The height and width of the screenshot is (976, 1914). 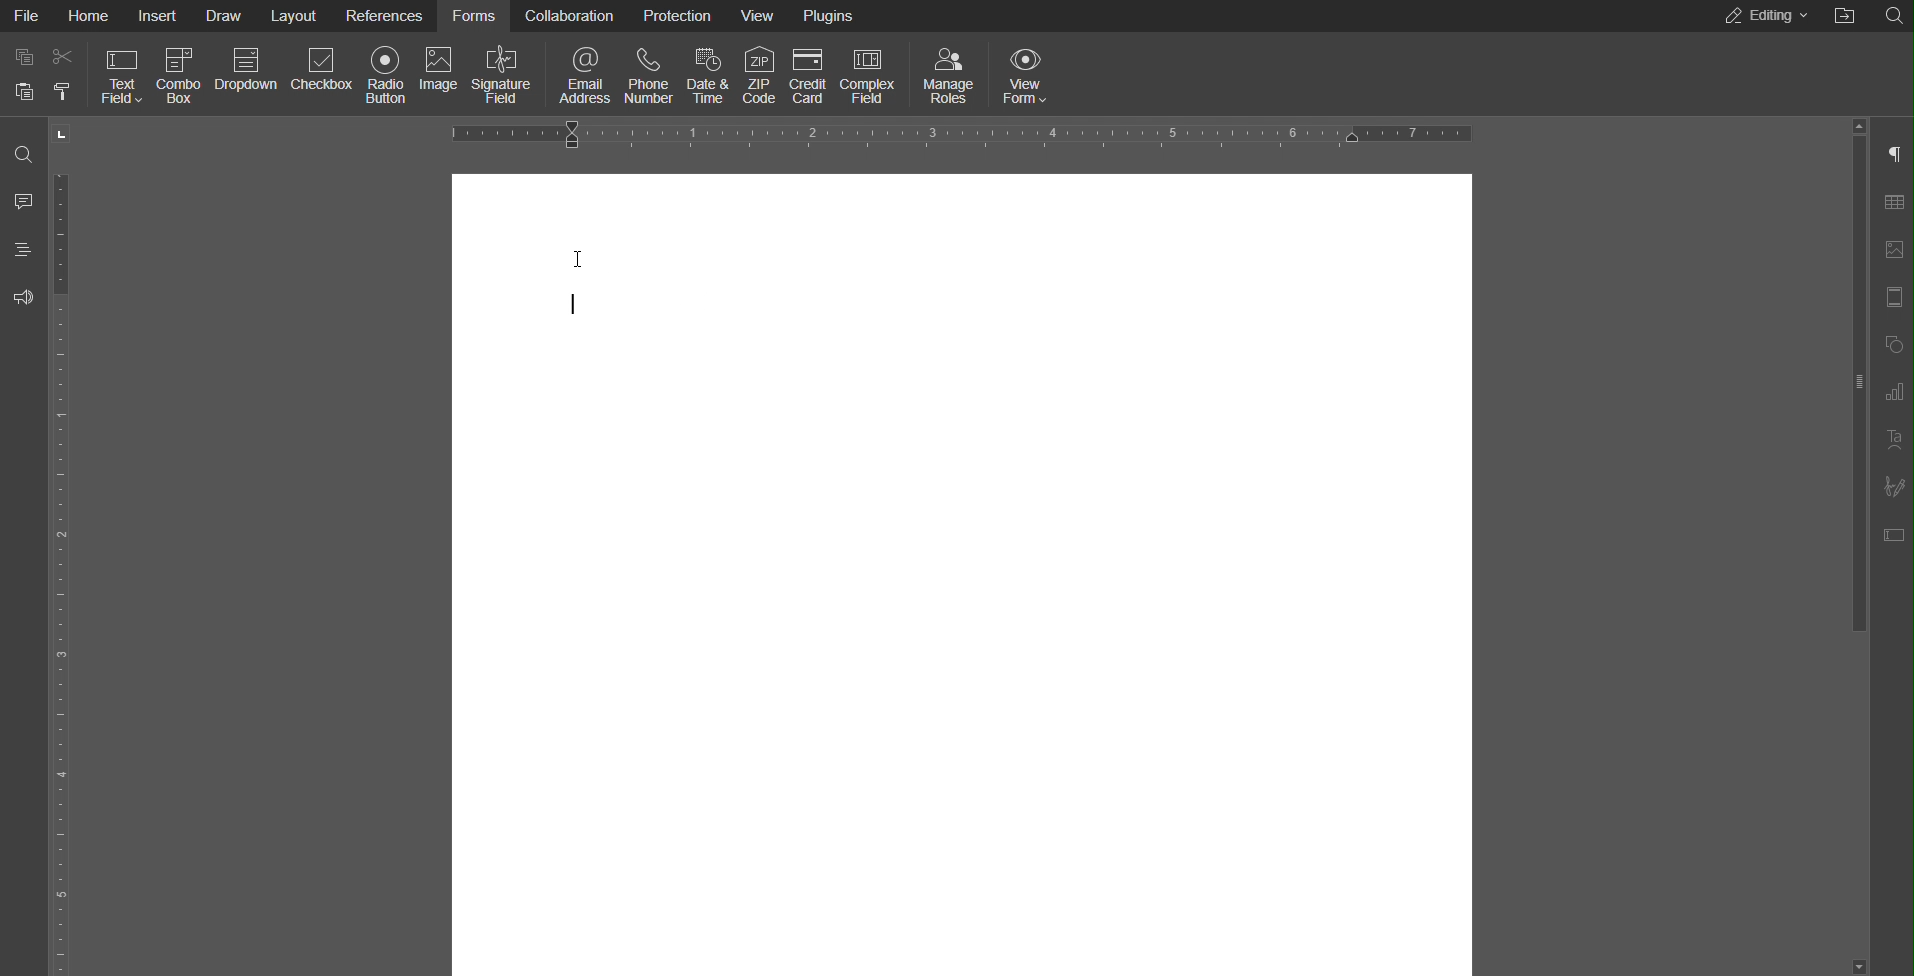 What do you see at coordinates (1023, 73) in the screenshot?
I see `View Form` at bounding box center [1023, 73].